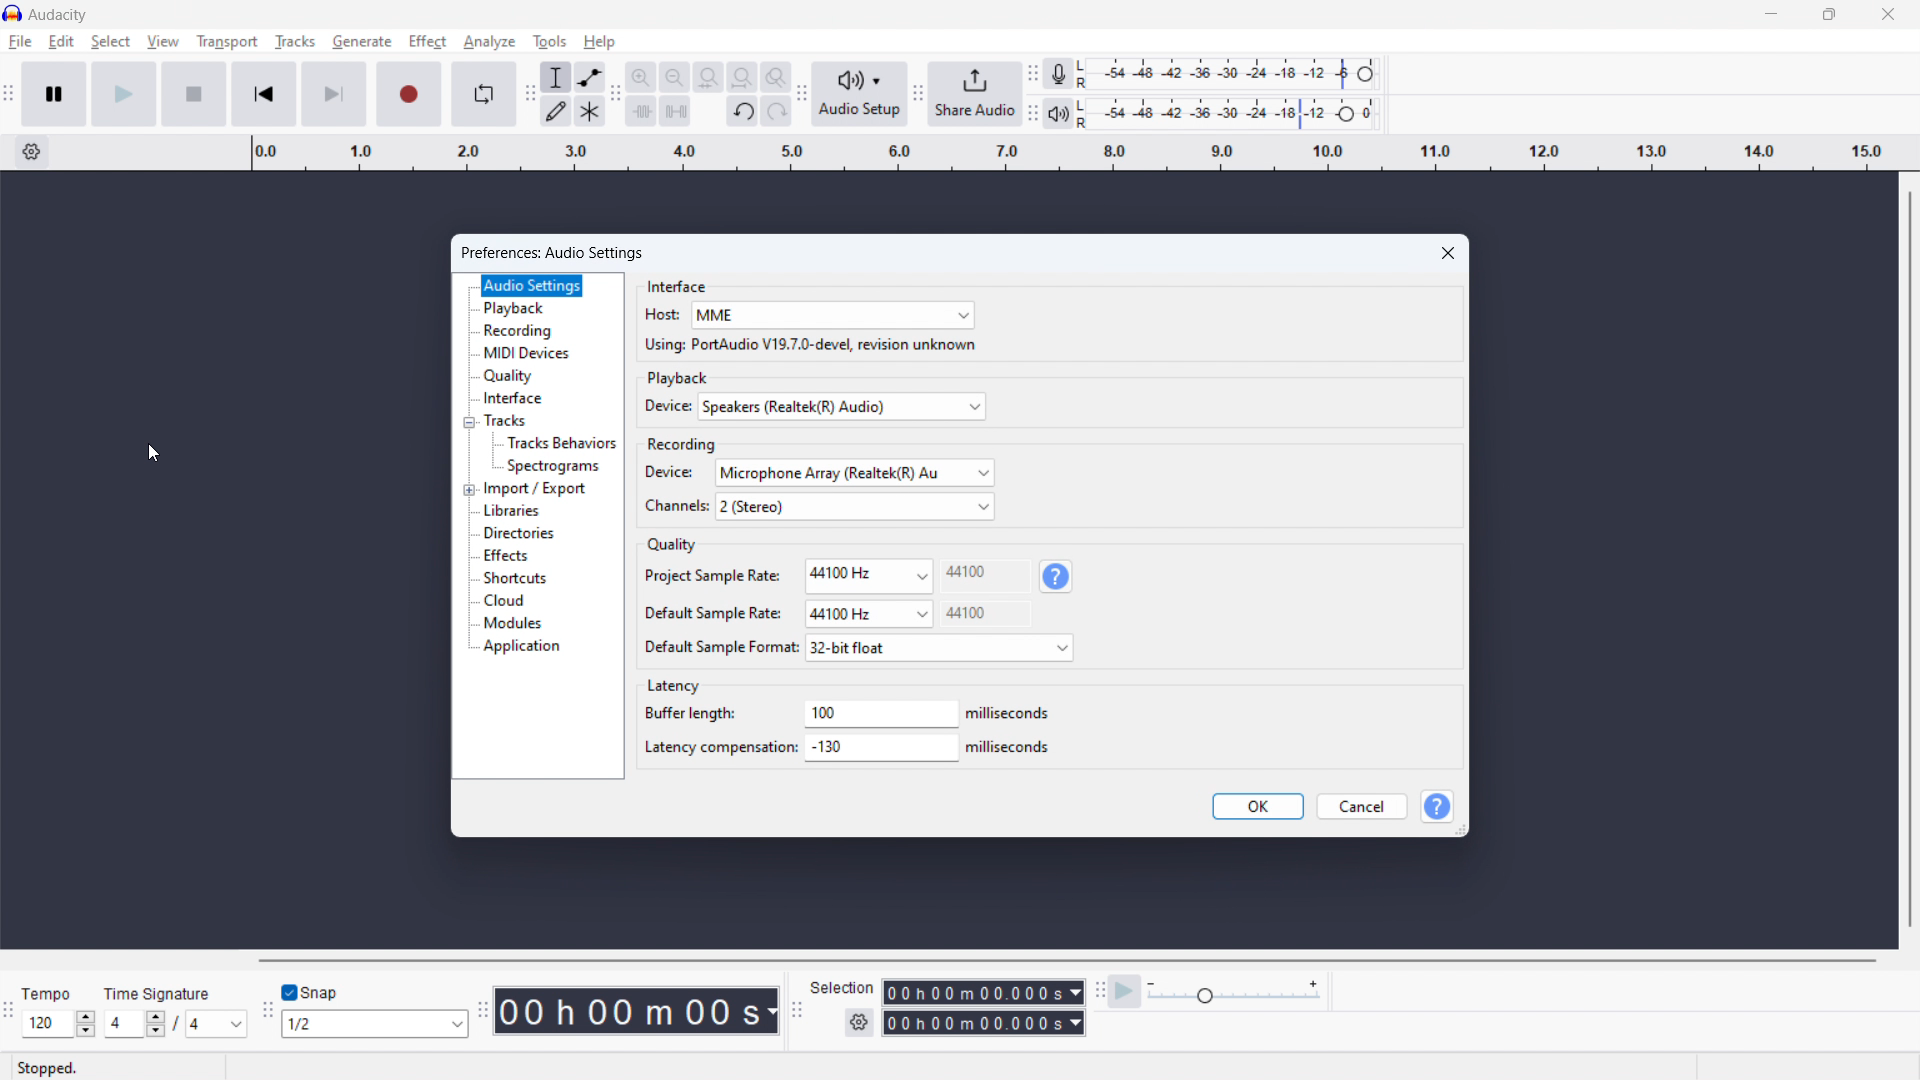 The height and width of the screenshot is (1080, 1920). What do you see at coordinates (513, 623) in the screenshot?
I see `modules` at bounding box center [513, 623].